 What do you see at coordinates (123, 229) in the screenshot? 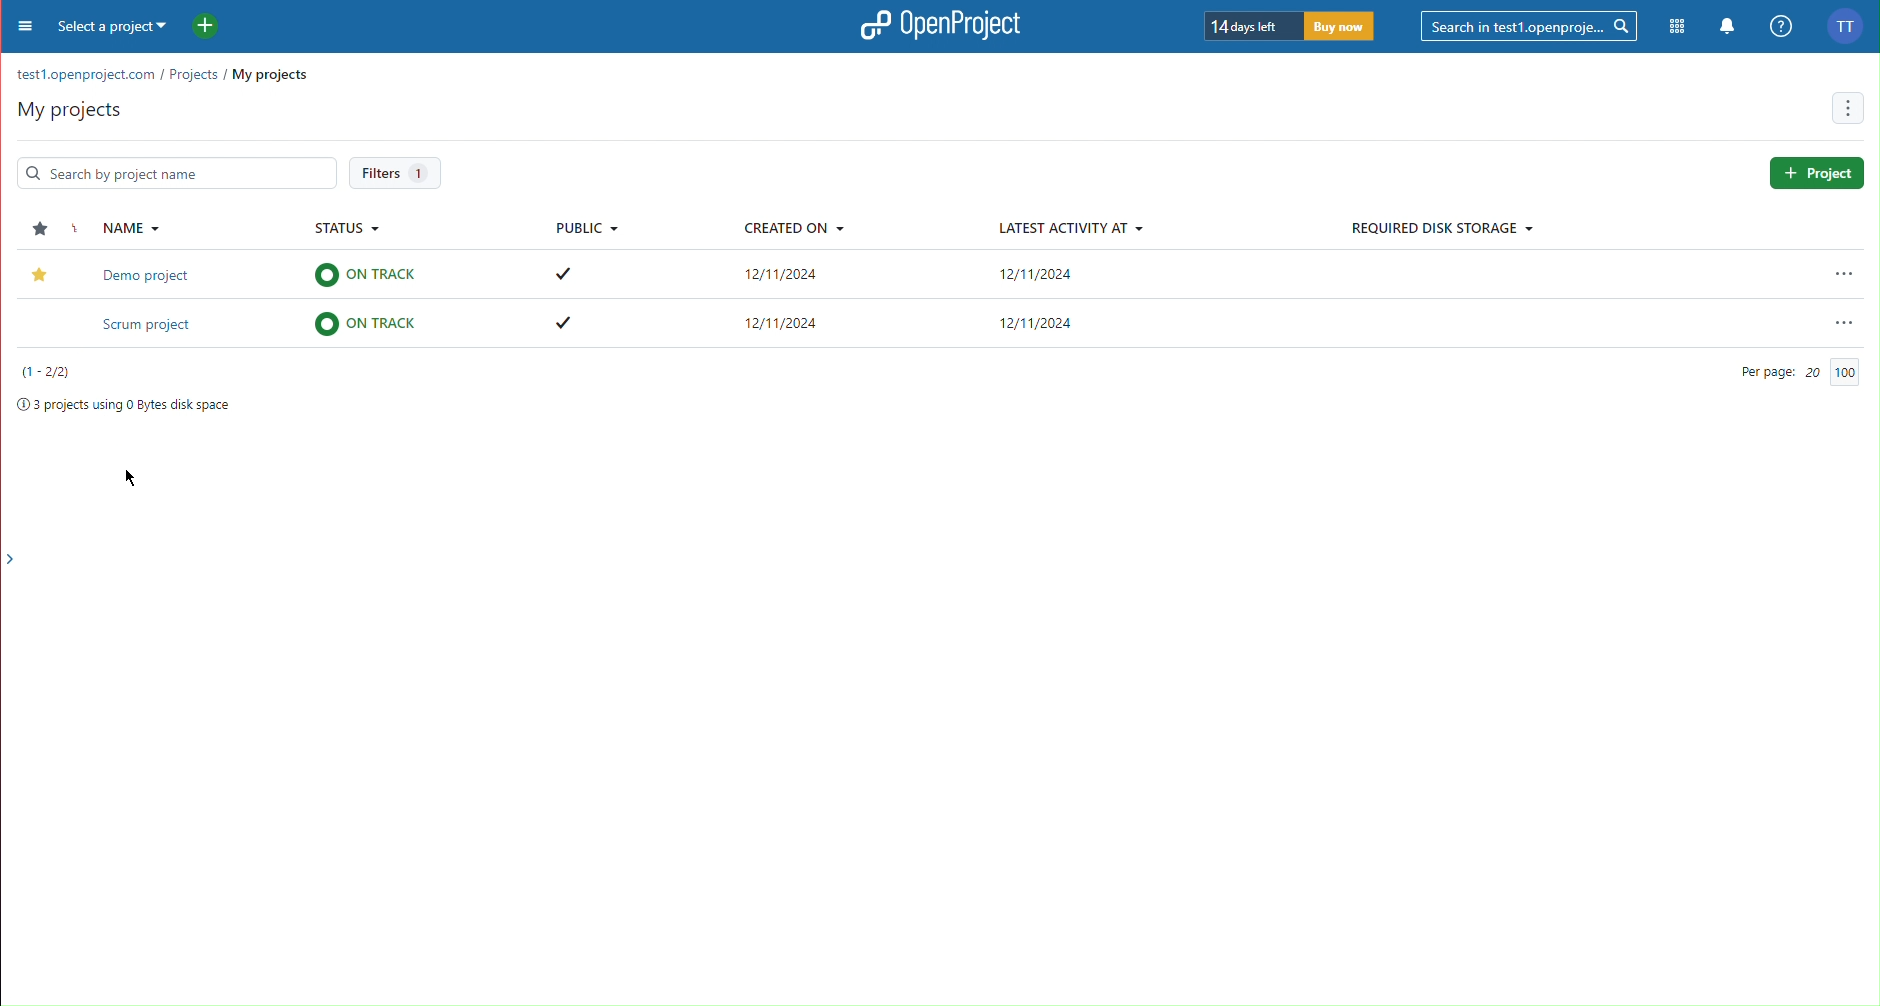
I see `Name` at bounding box center [123, 229].